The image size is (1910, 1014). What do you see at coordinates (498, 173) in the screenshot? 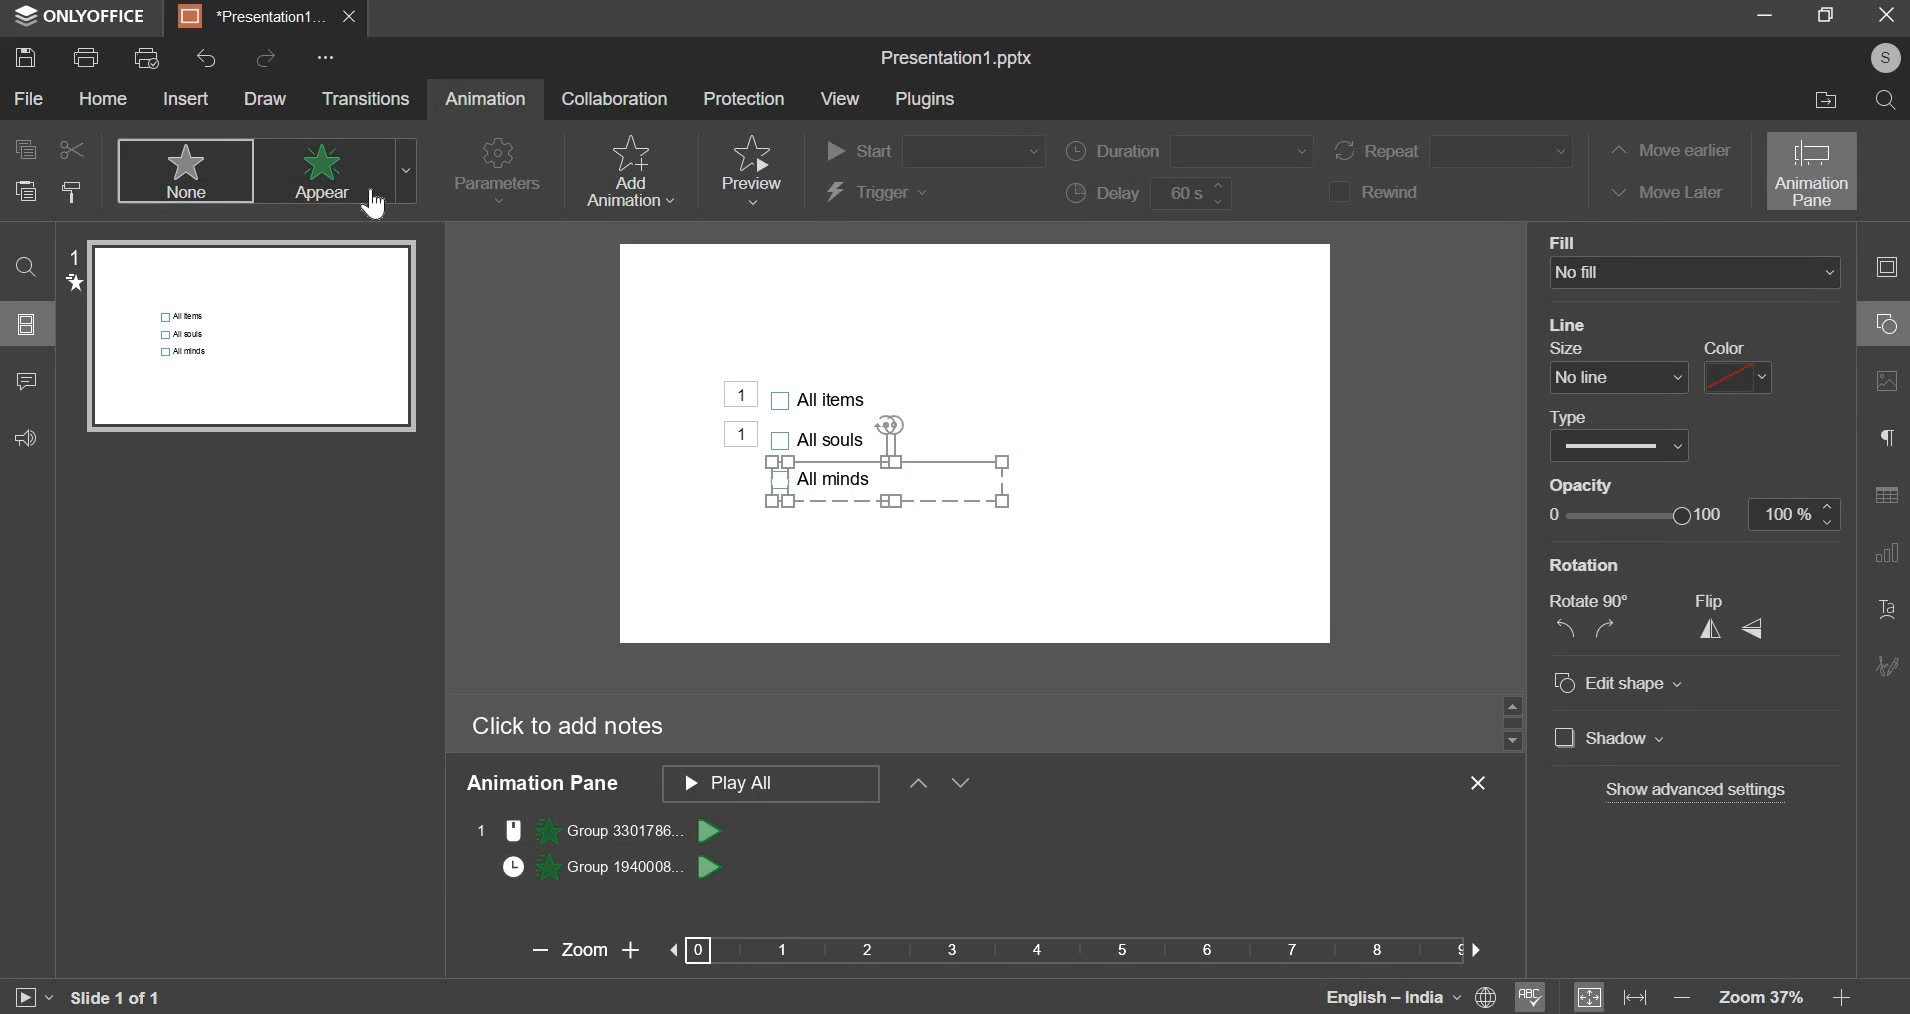
I see `parameters` at bounding box center [498, 173].